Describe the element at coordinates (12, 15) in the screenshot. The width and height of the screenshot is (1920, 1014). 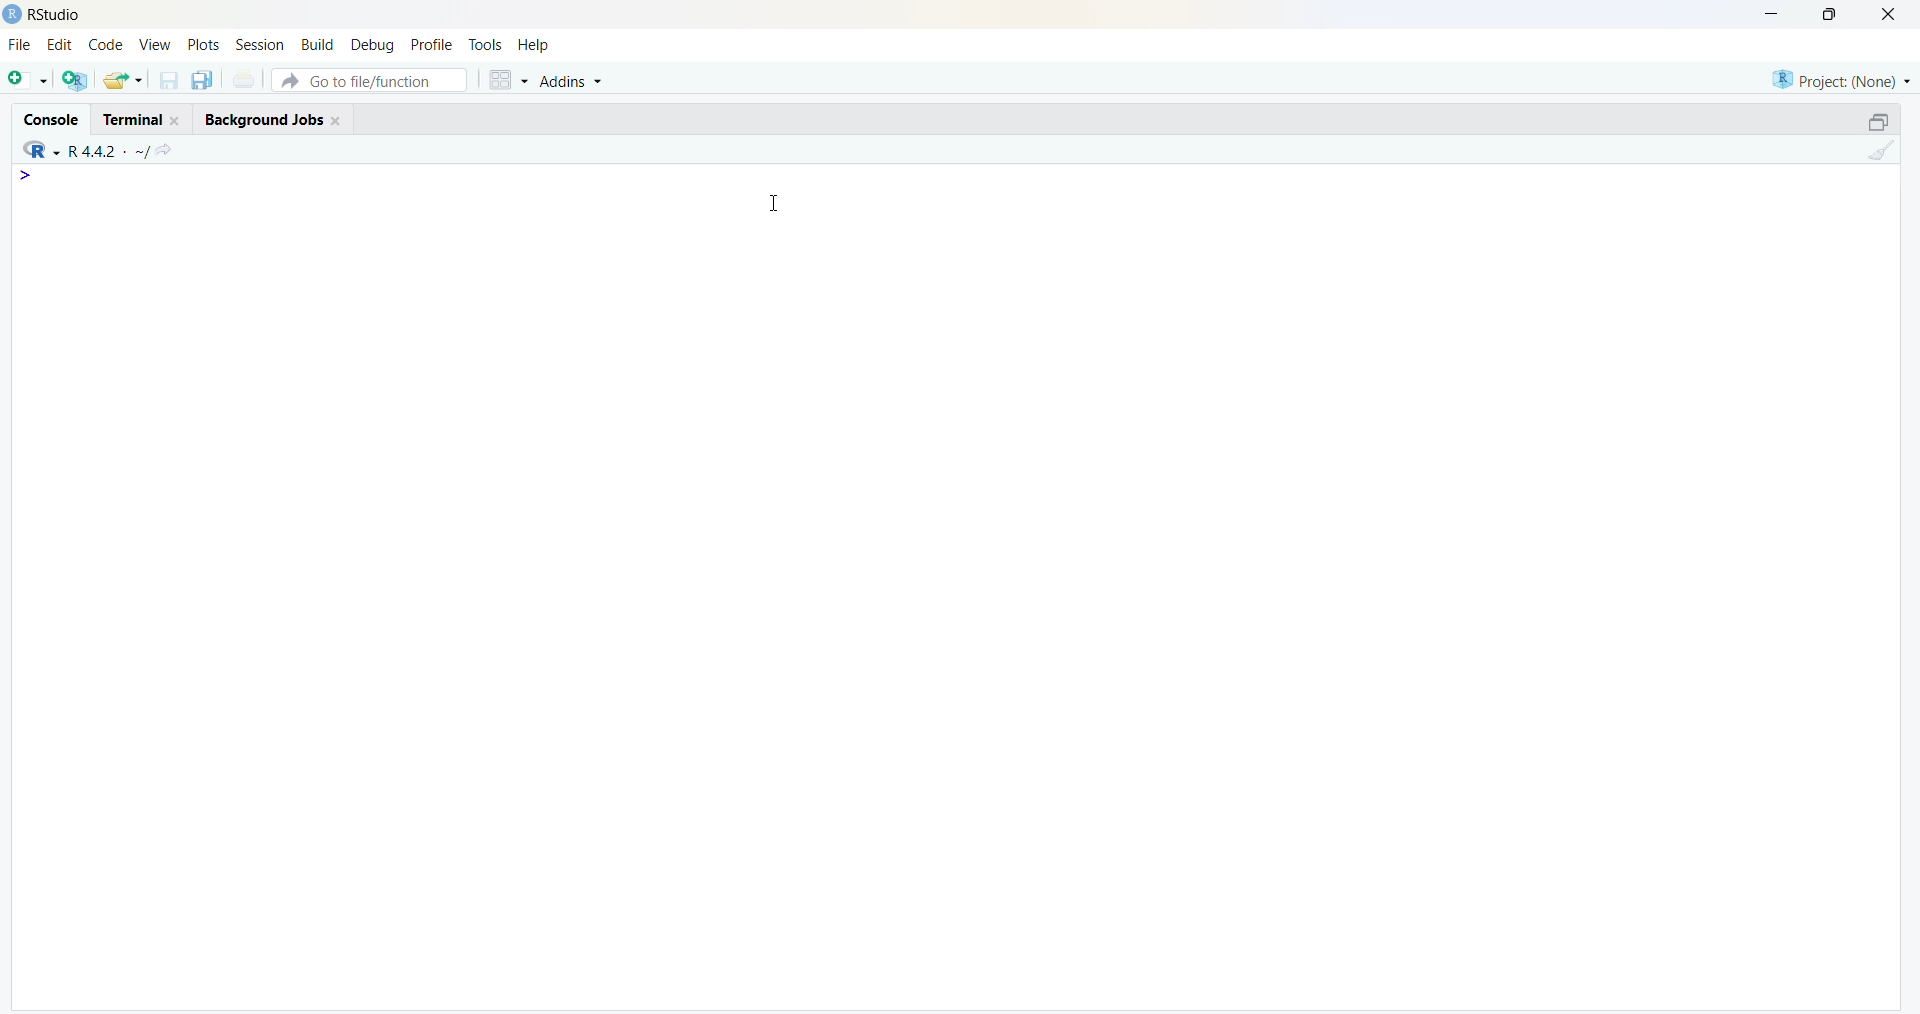
I see `logo` at that location.